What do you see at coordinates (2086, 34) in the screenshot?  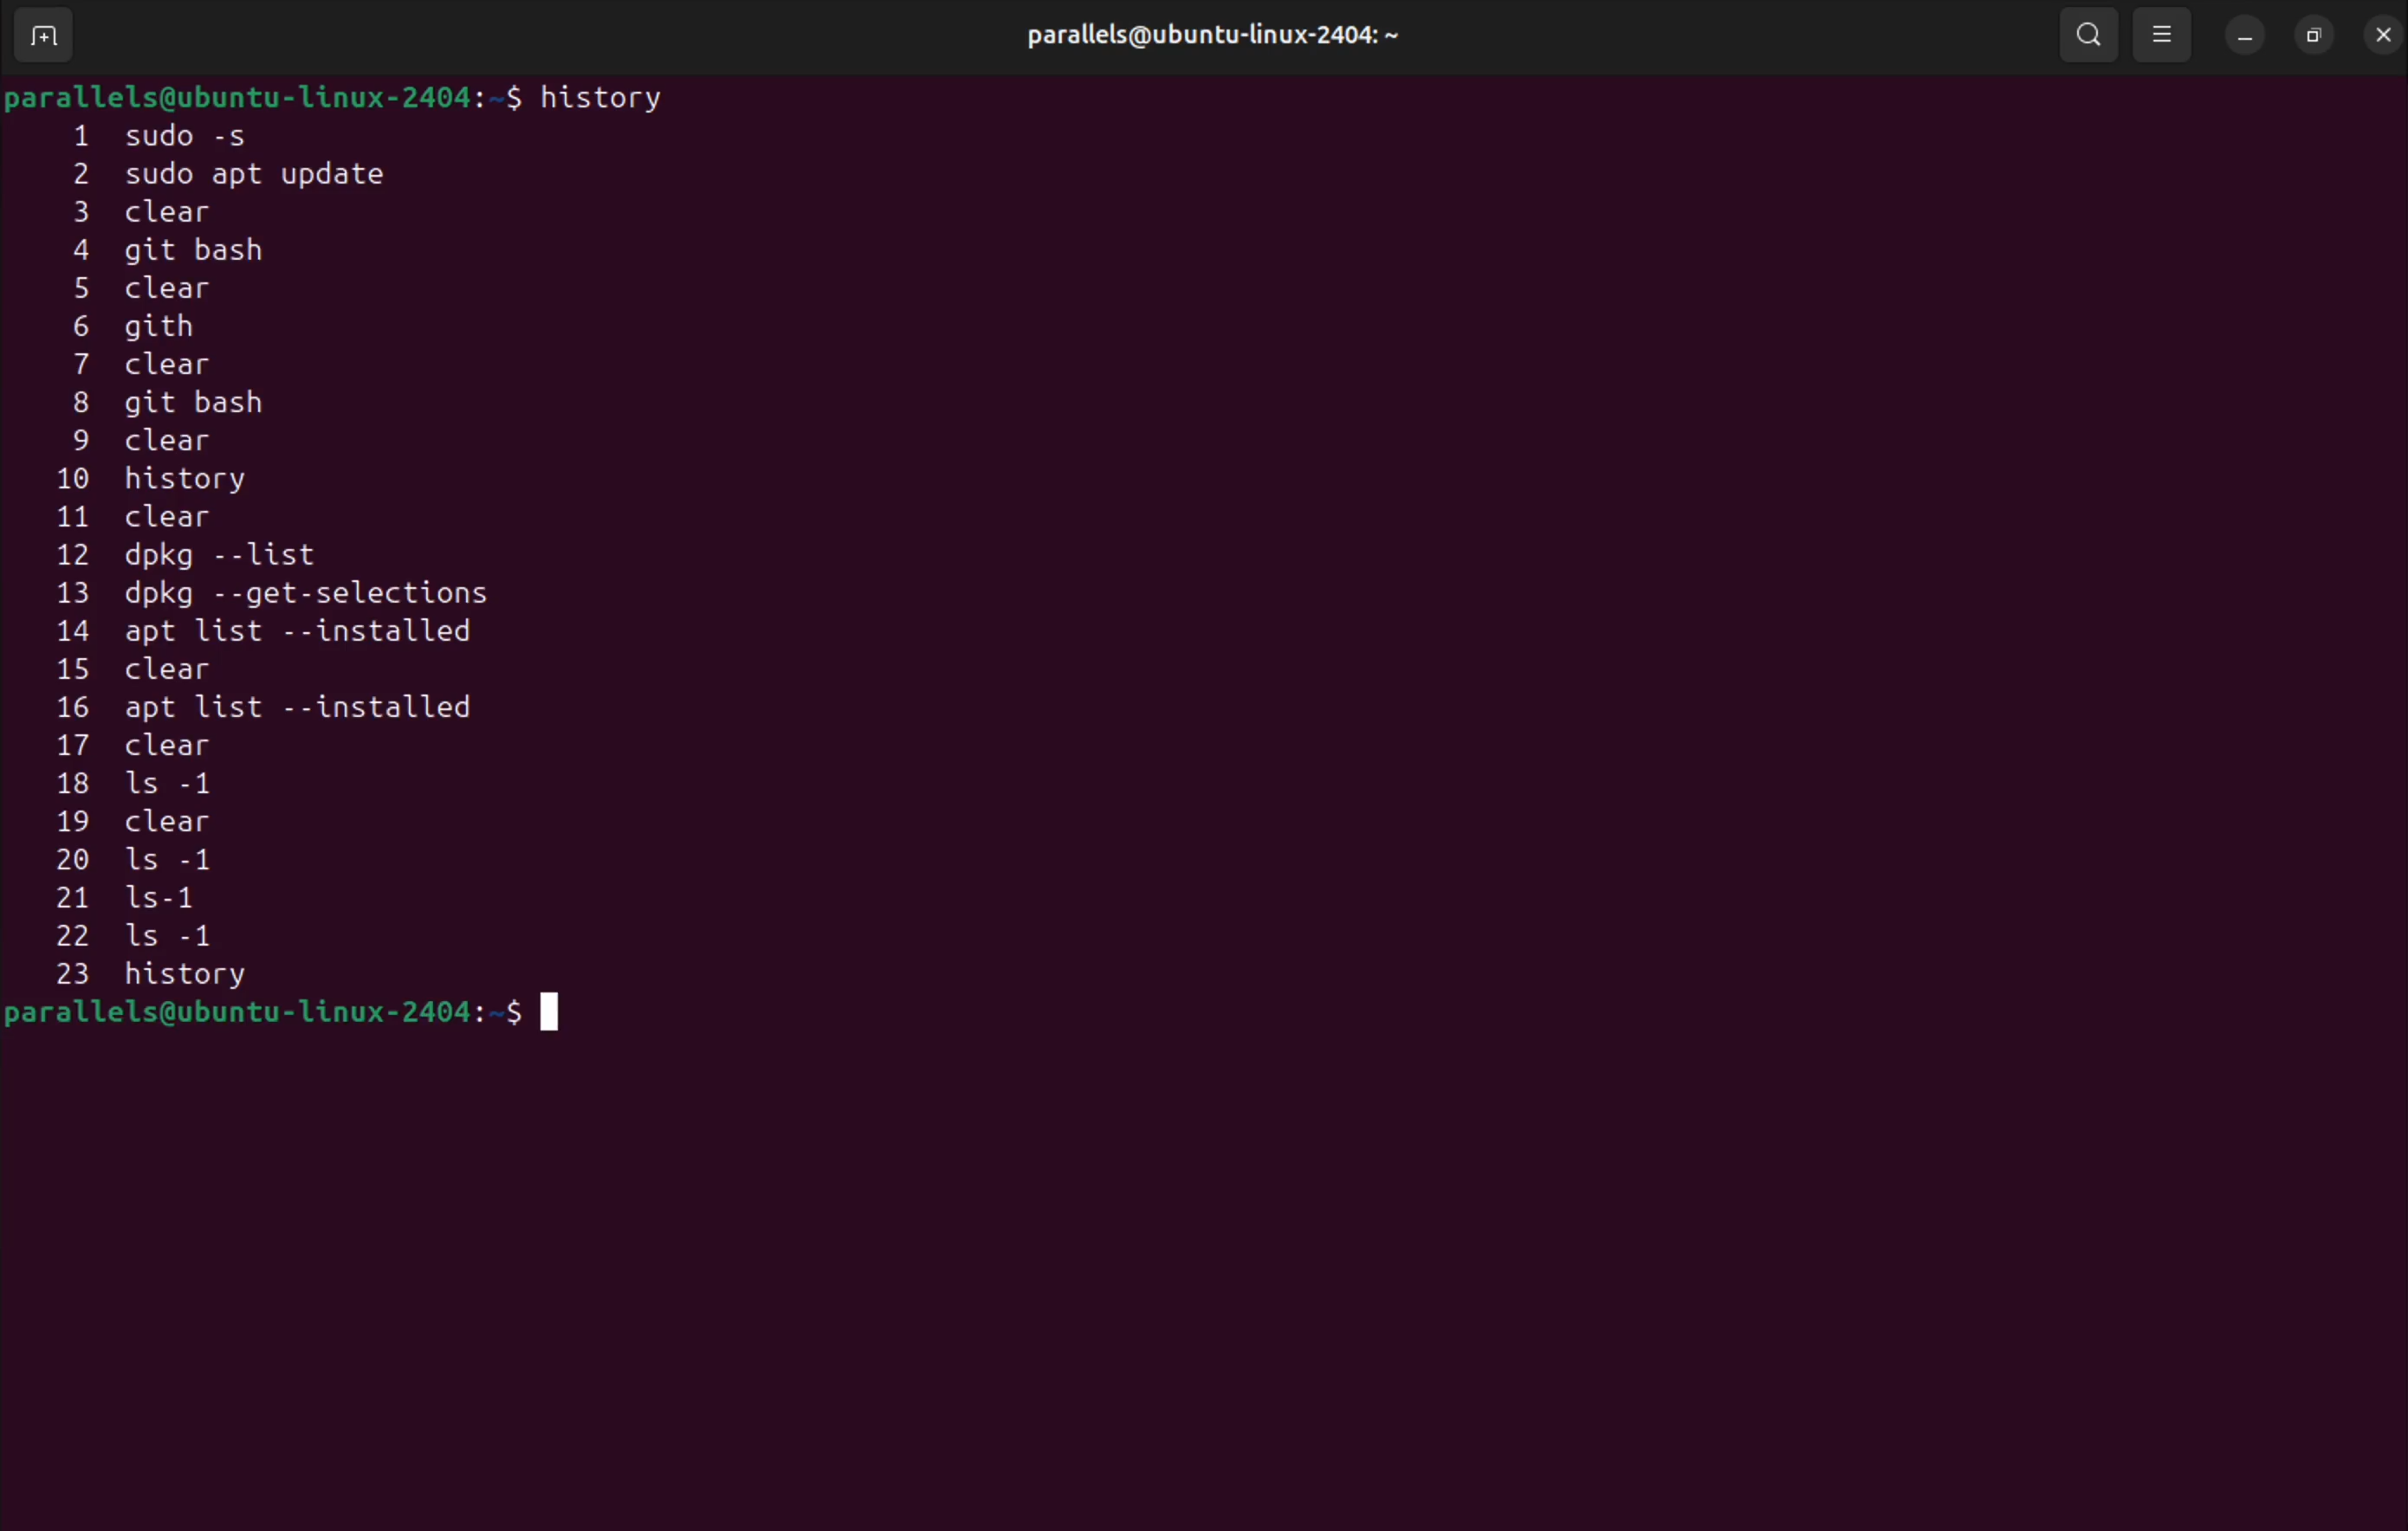 I see `search` at bounding box center [2086, 34].